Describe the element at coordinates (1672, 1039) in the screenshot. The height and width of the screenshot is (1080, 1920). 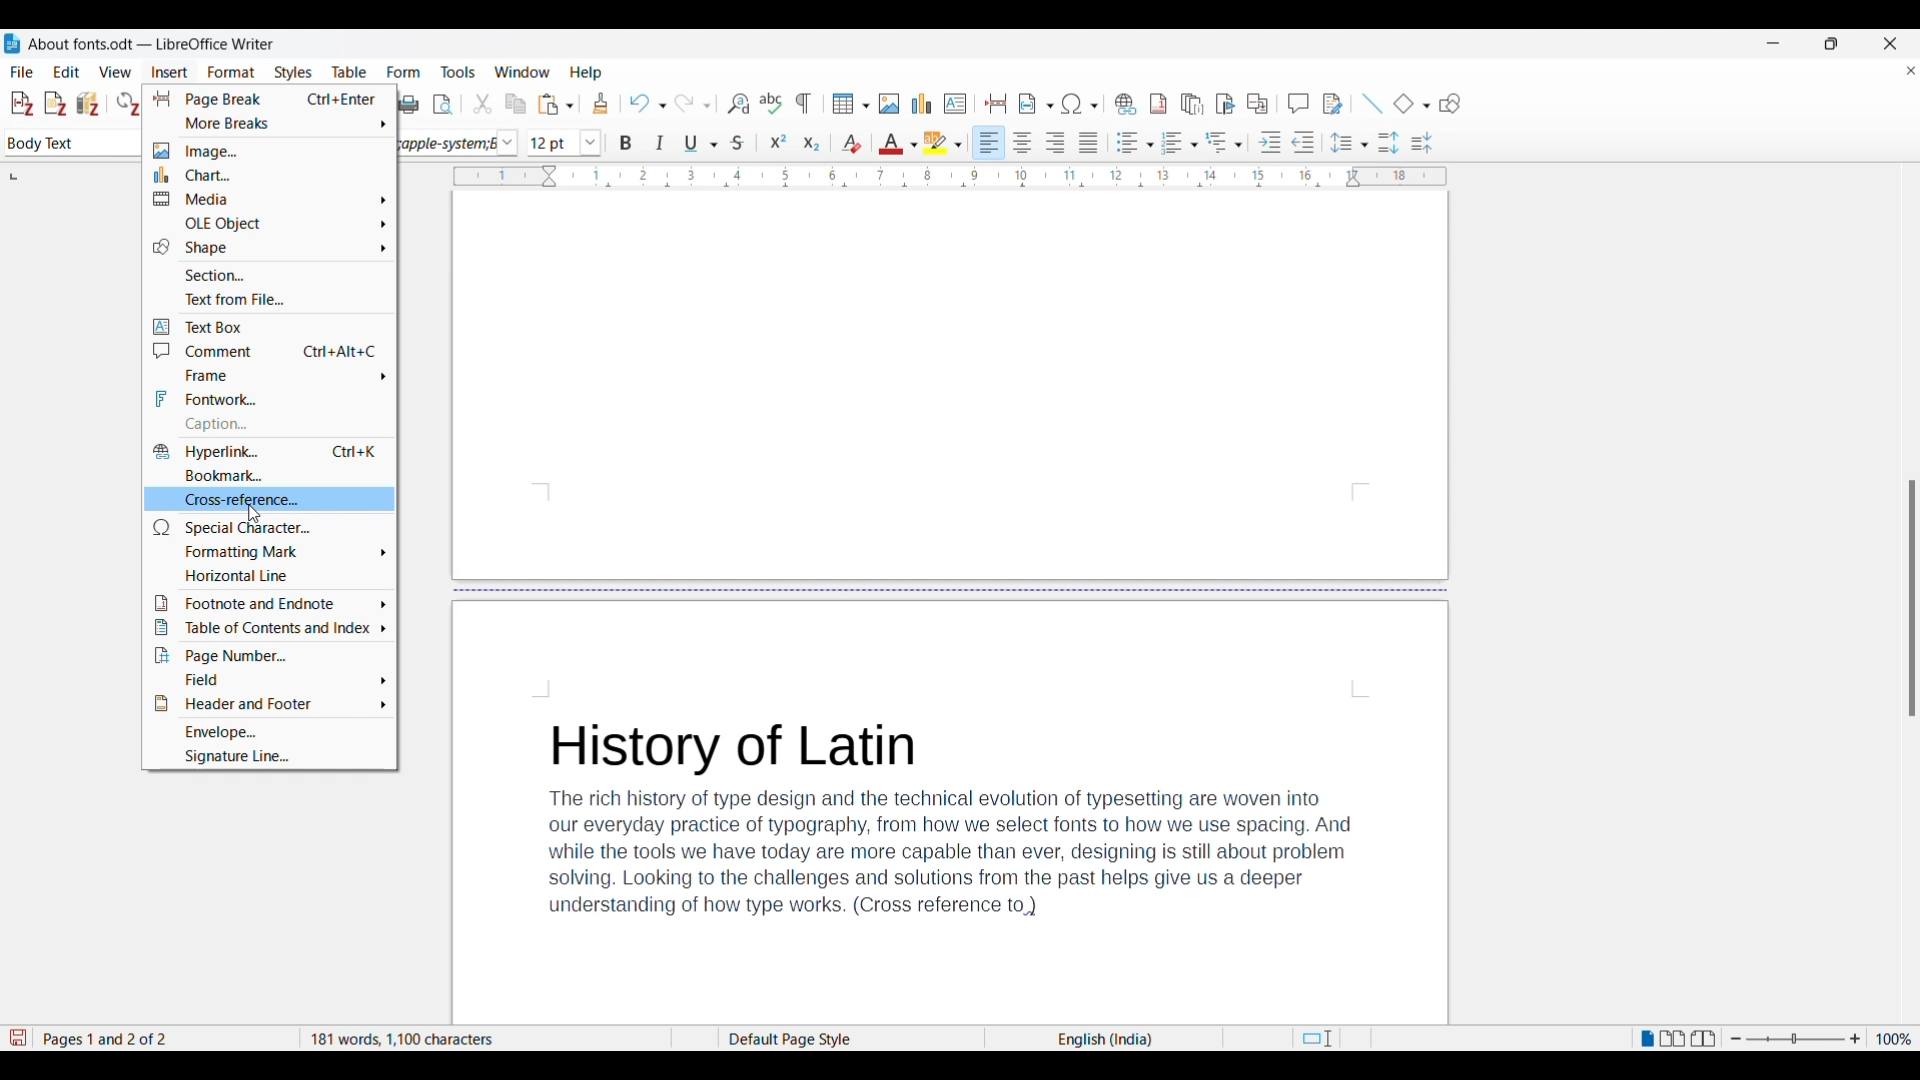
I see `Multiple page view` at that location.